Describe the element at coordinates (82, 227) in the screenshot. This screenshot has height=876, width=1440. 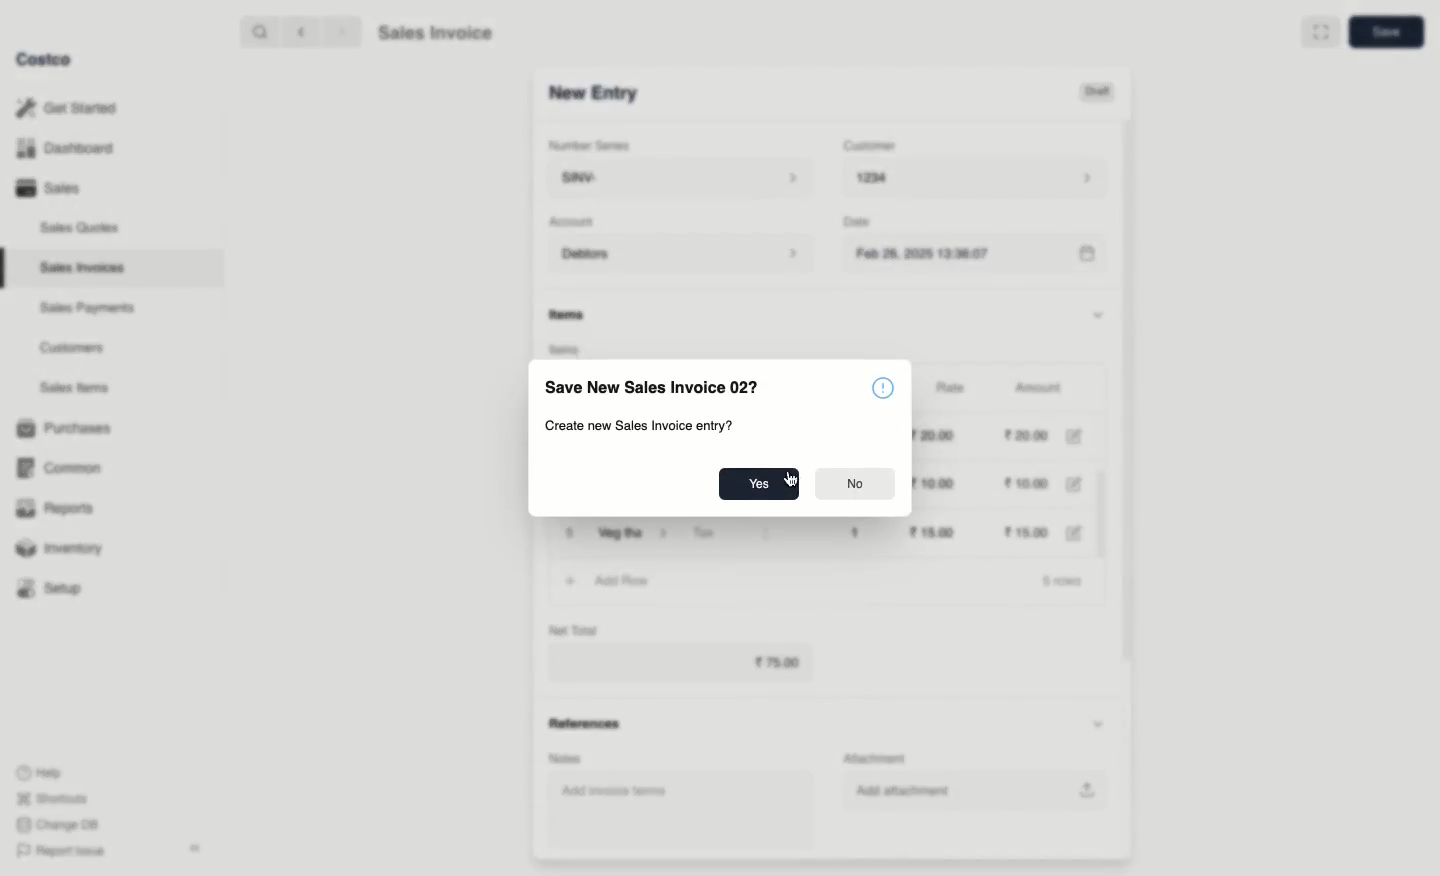
I see `Sales Quotes` at that location.